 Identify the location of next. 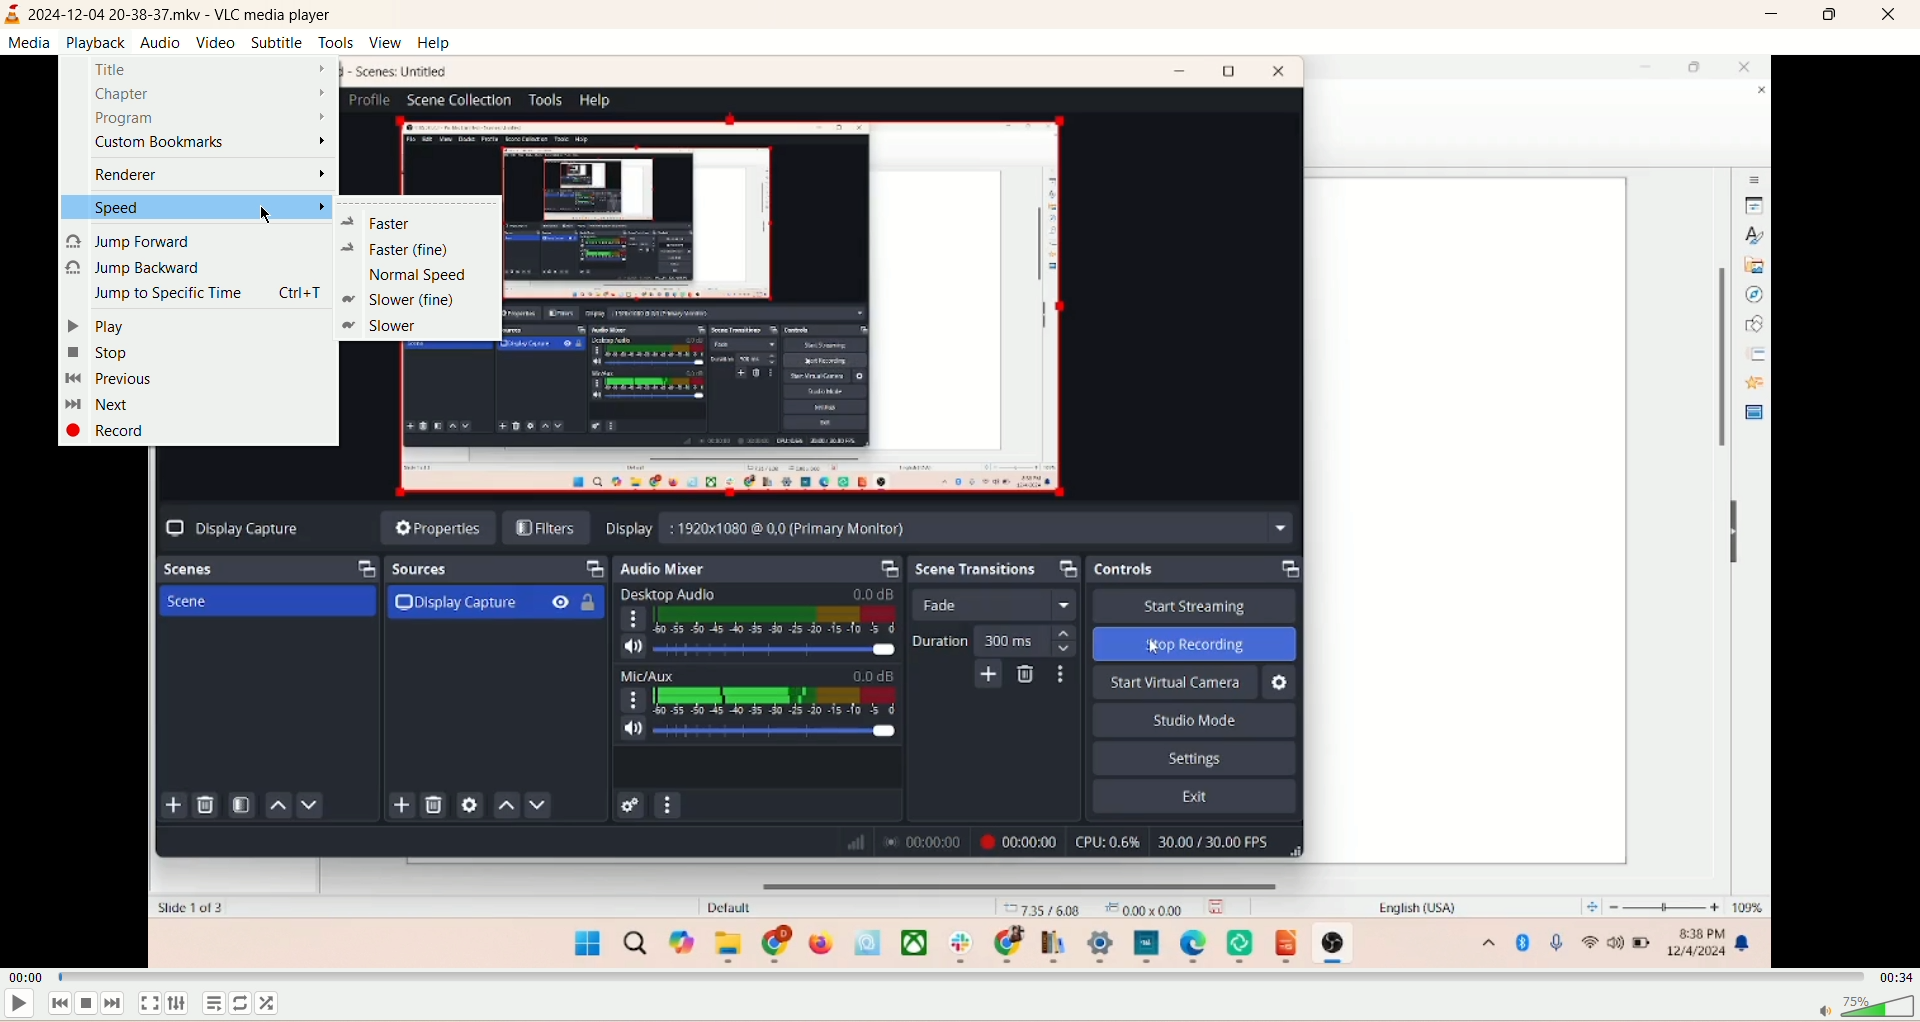
(115, 1004).